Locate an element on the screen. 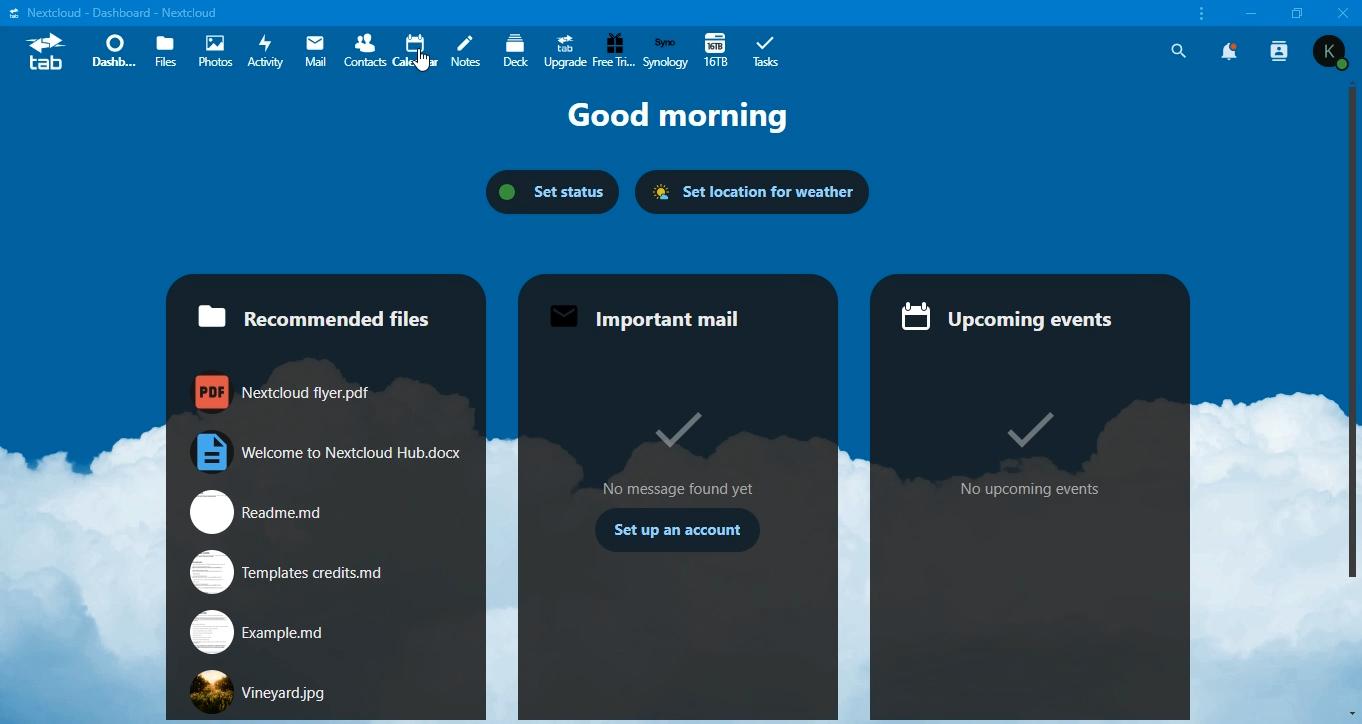  correct option is located at coordinates (1026, 422).